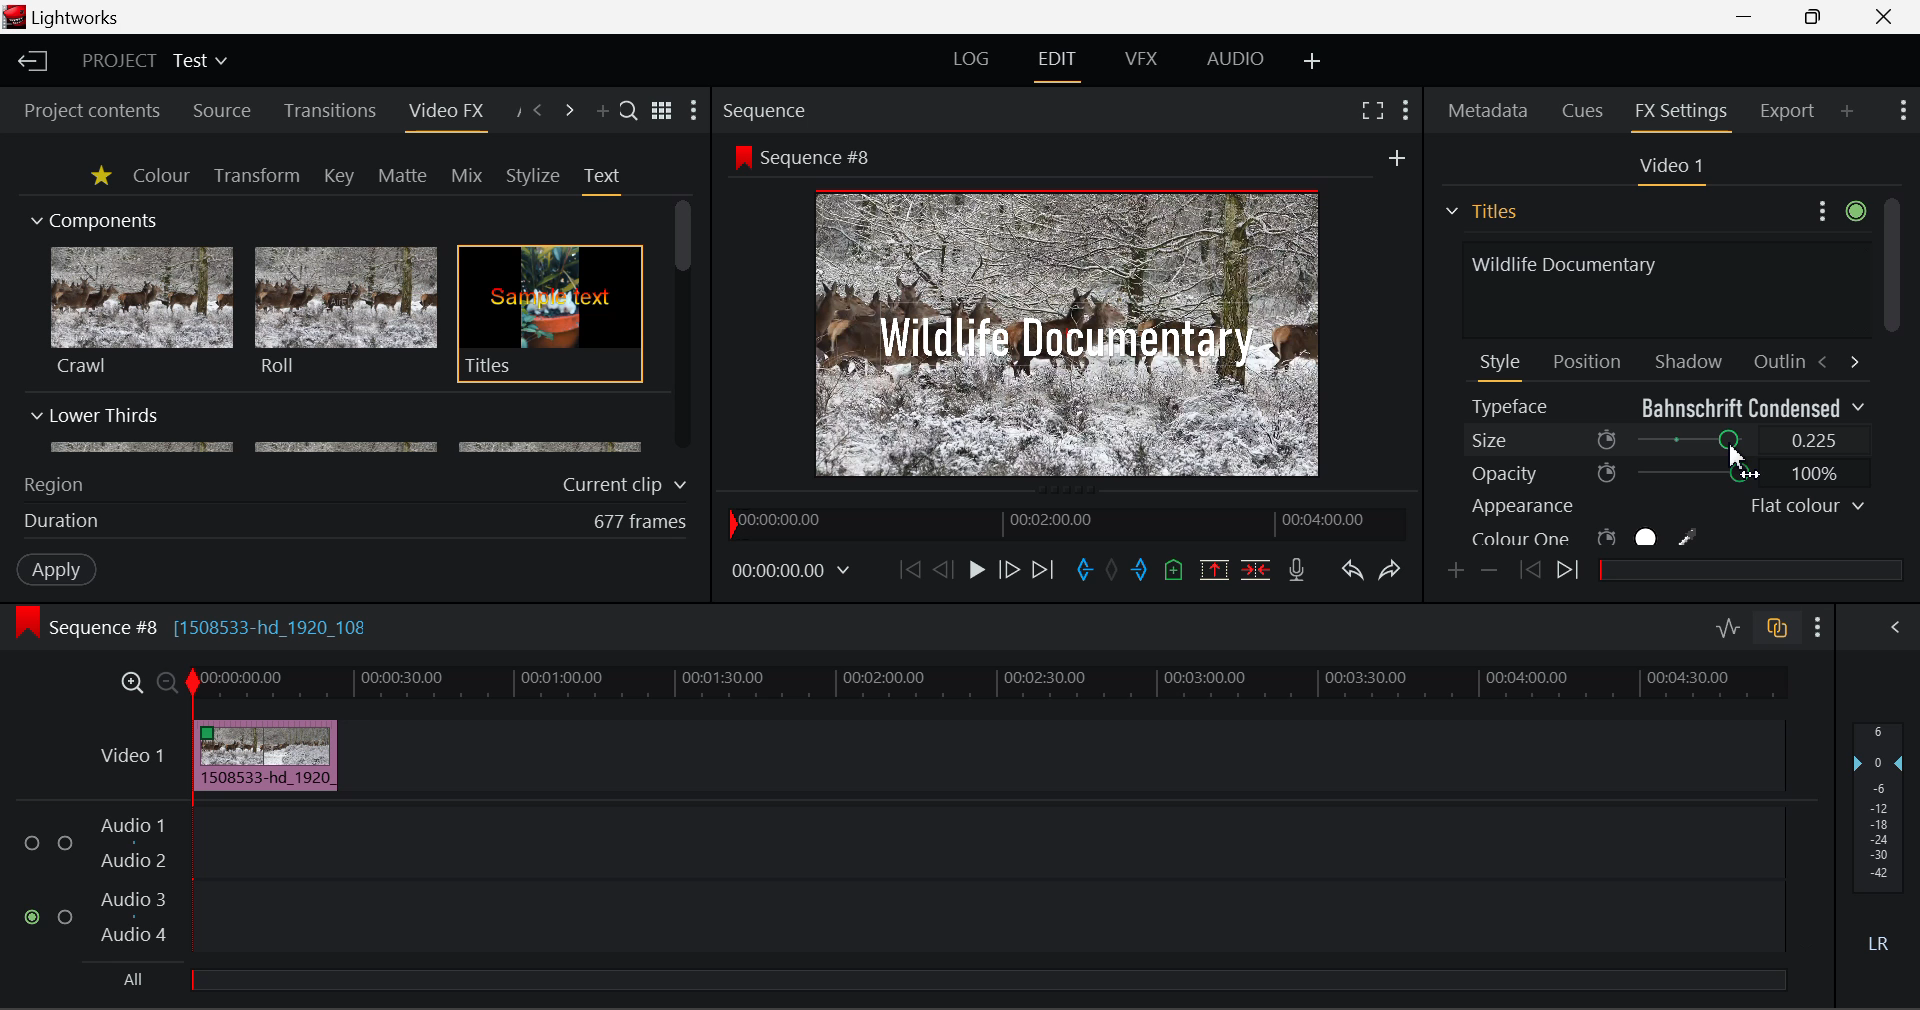  I want to click on EDIT Layout Open, so click(1061, 66).